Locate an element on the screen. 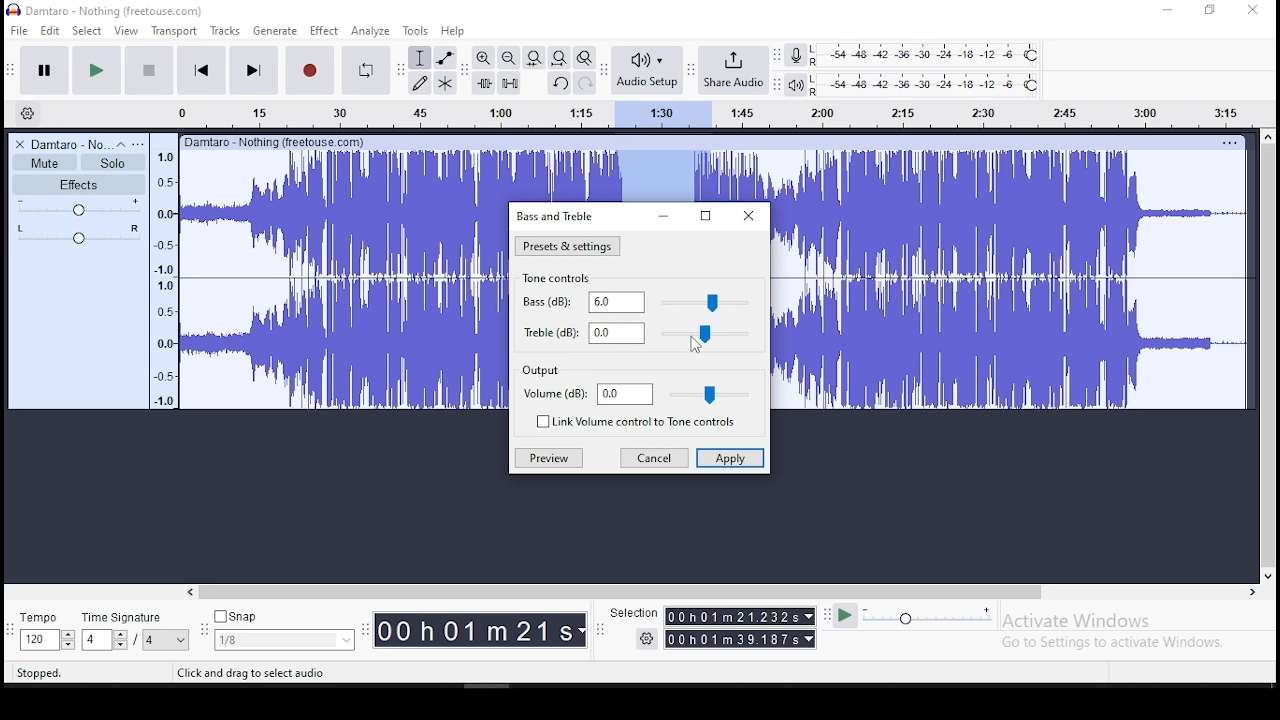 The image size is (1280, 720). 1/8 is located at coordinates (269, 640).